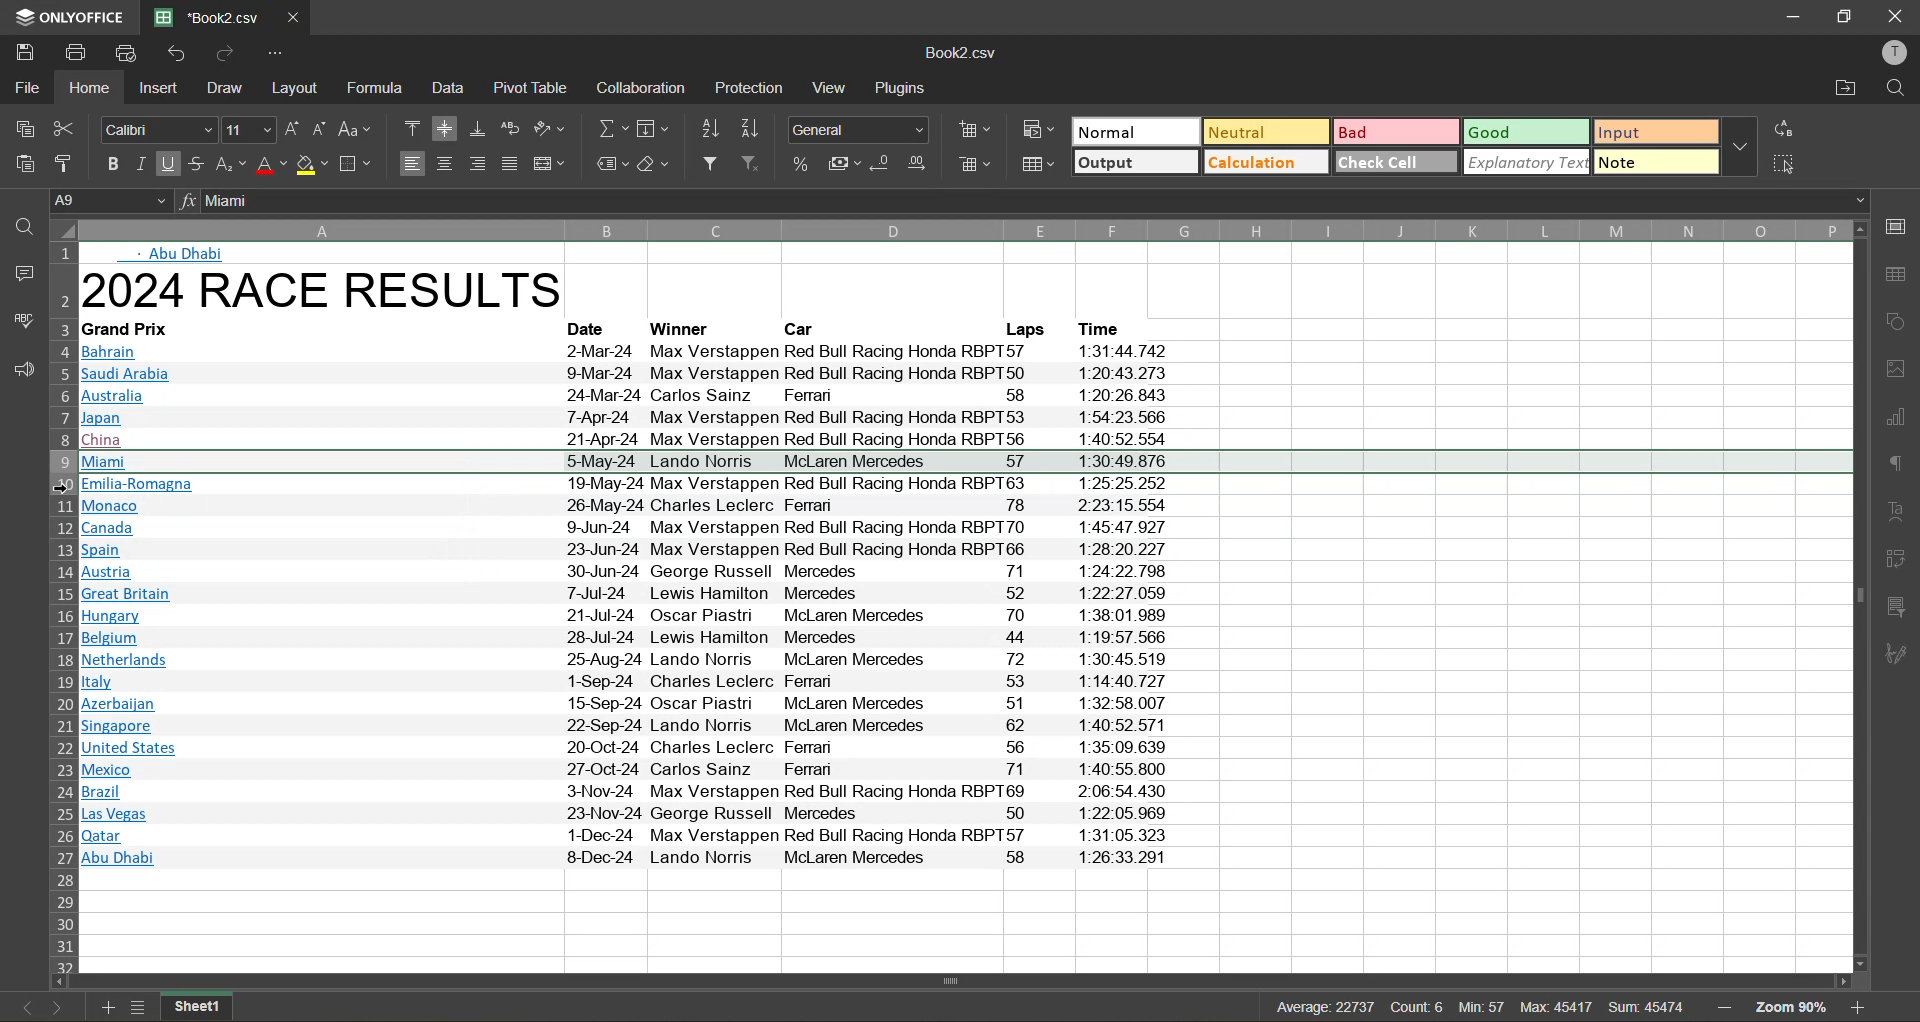 The image size is (1920, 1022). I want to click on 2024 RACE RESULTS, so click(329, 293).